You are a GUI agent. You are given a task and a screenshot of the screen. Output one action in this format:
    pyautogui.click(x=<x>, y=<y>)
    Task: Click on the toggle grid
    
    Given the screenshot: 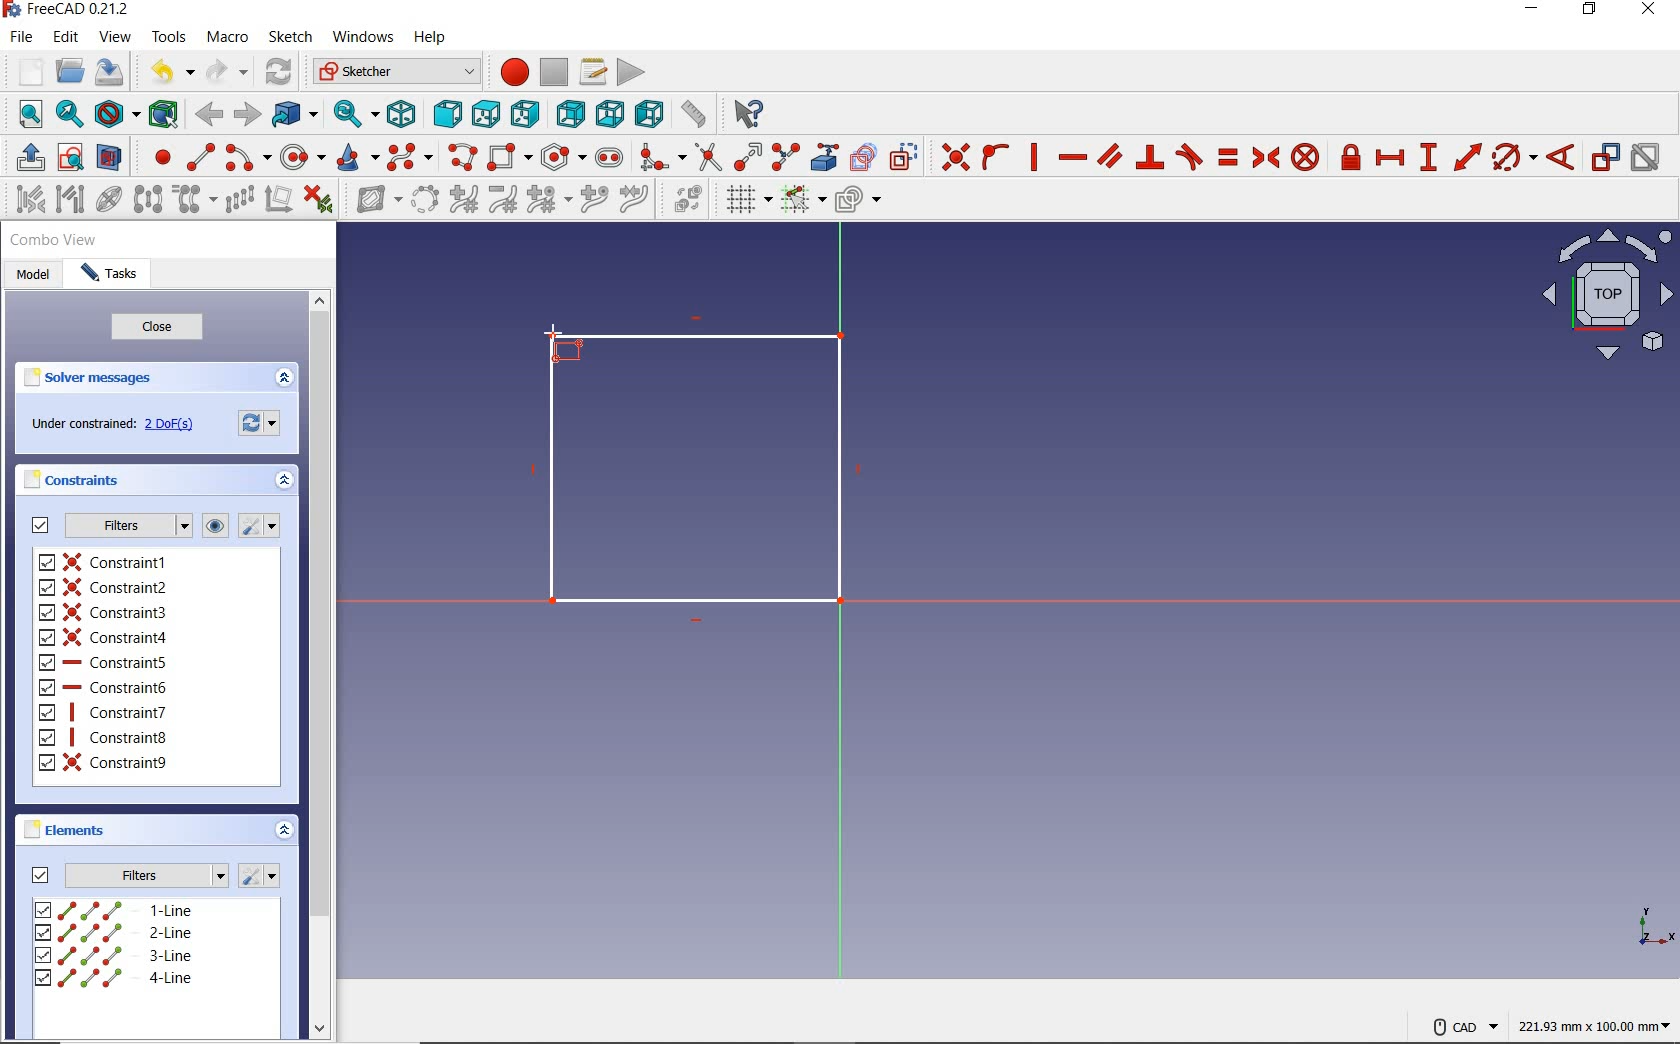 What is the action you would take?
    pyautogui.click(x=744, y=201)
    